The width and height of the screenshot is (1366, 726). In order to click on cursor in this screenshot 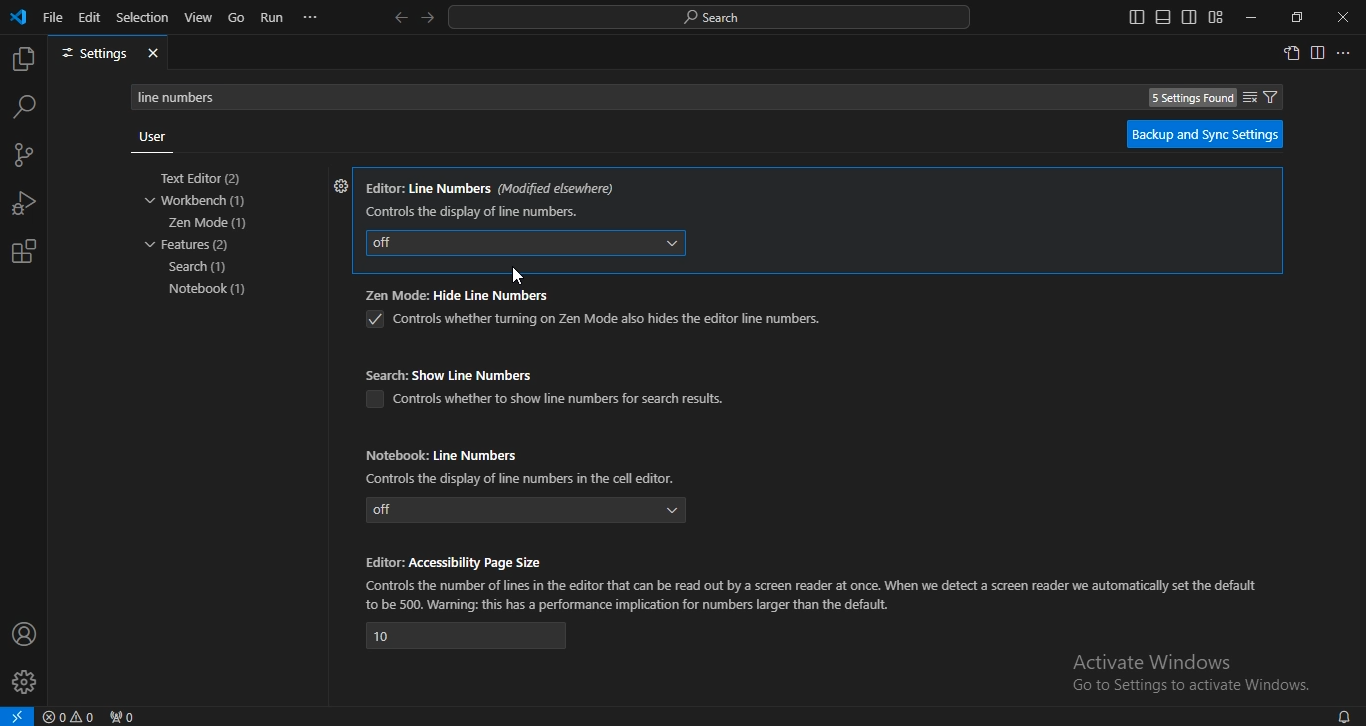, I will do `click(521, 275)`.